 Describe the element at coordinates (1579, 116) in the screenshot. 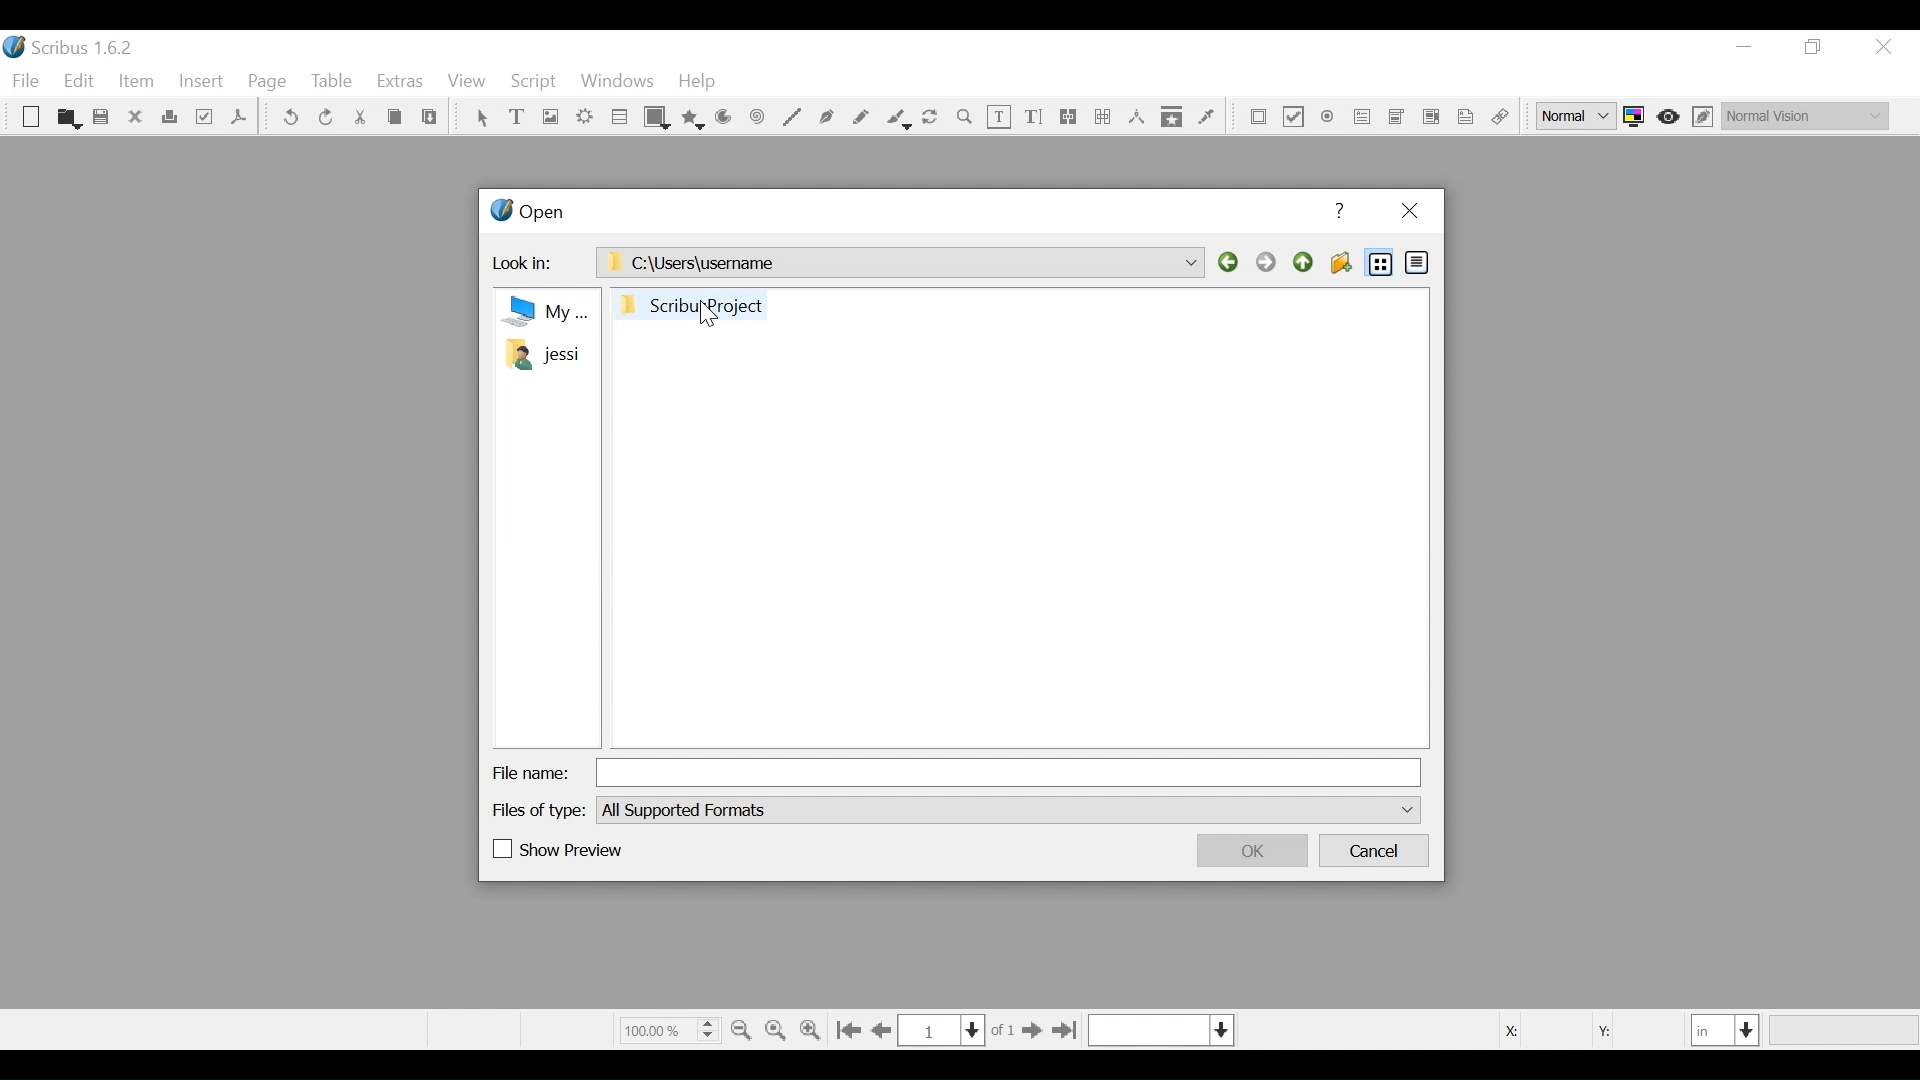

I see `Select the image preview quality` at that location.